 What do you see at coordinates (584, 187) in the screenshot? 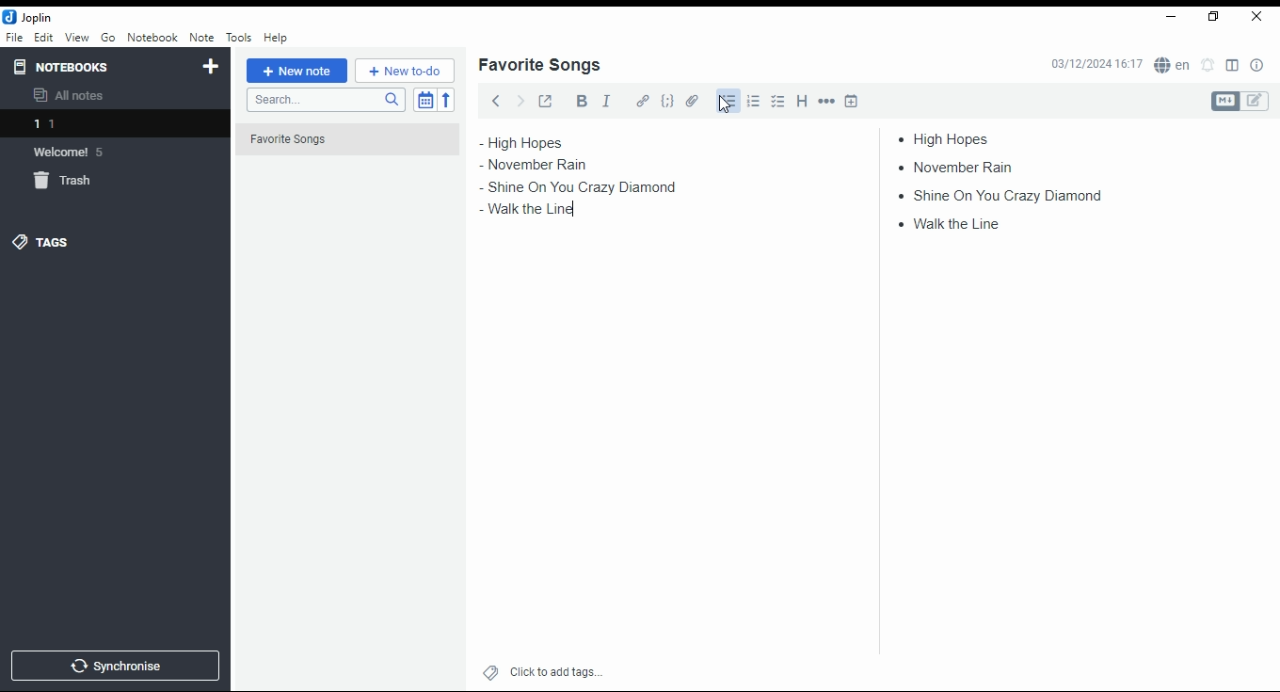
I see `shine on you crazy diamond` at bounding box center [584, 187].